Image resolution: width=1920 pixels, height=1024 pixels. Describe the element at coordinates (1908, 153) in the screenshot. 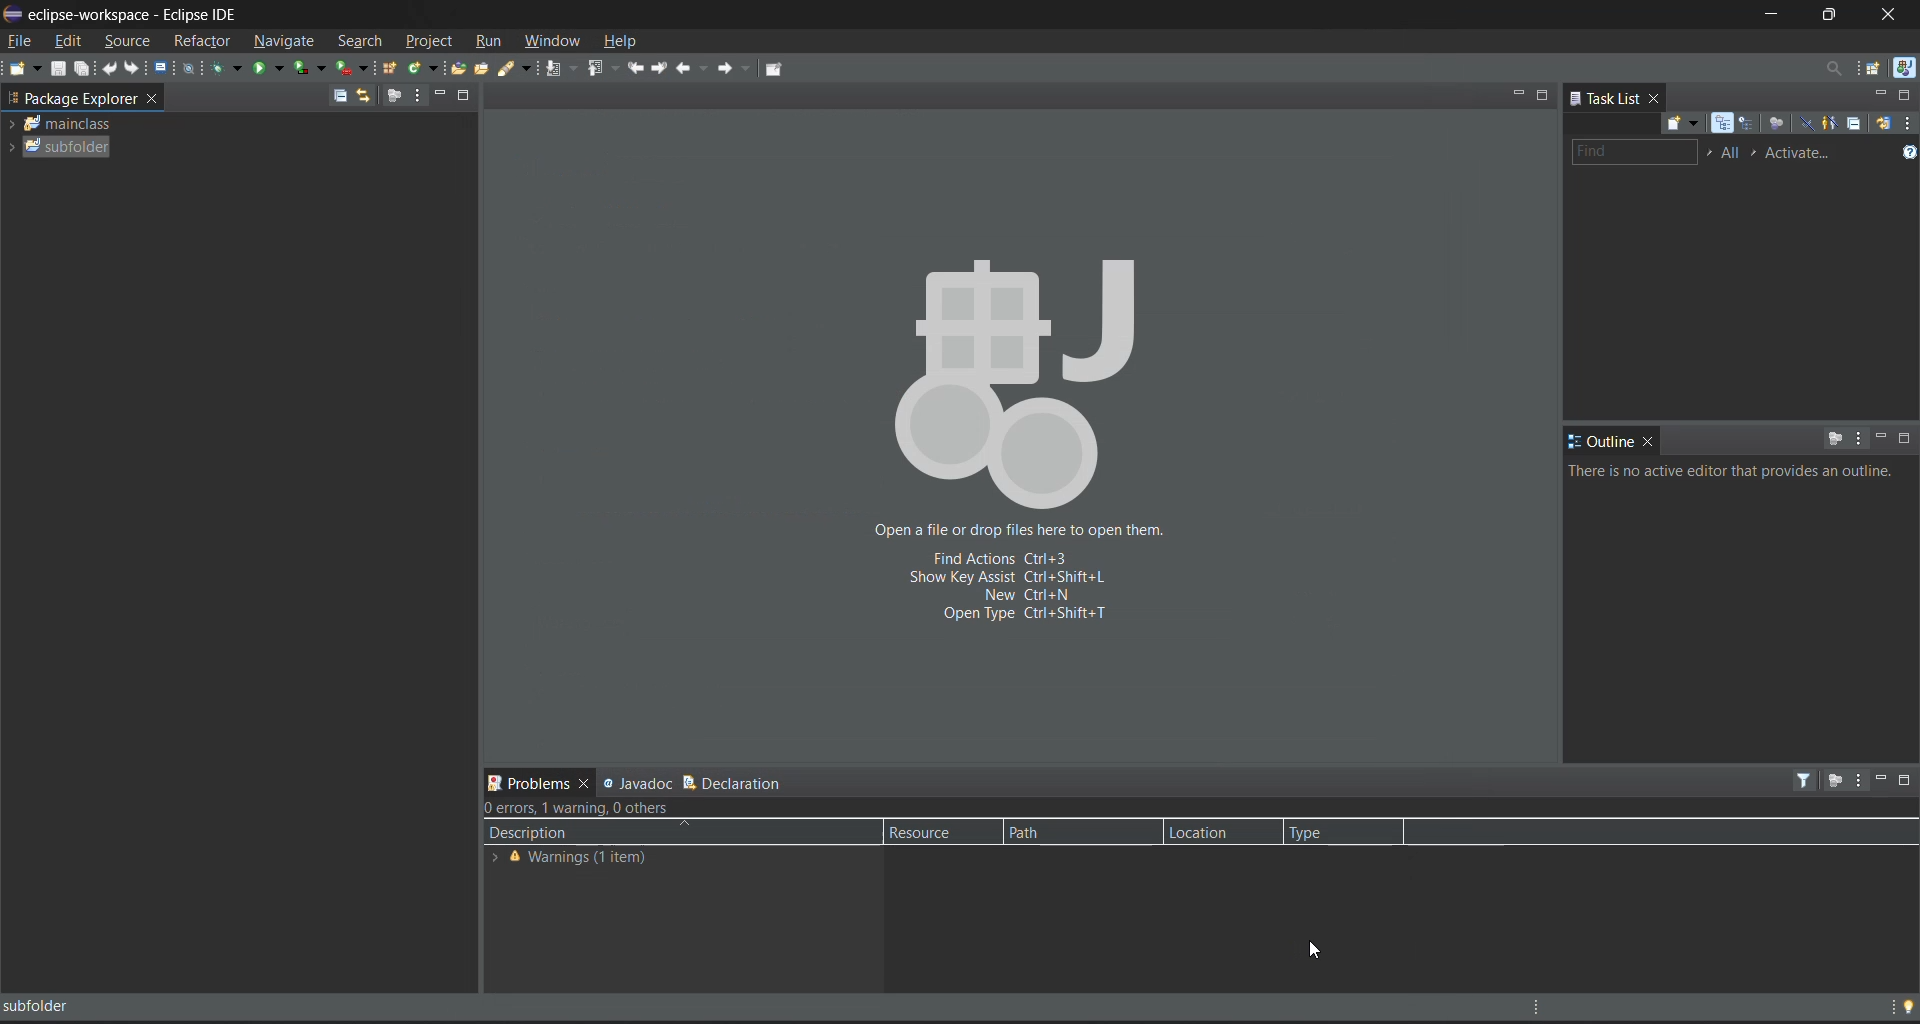

I see `show tasks UI legend` at that location.